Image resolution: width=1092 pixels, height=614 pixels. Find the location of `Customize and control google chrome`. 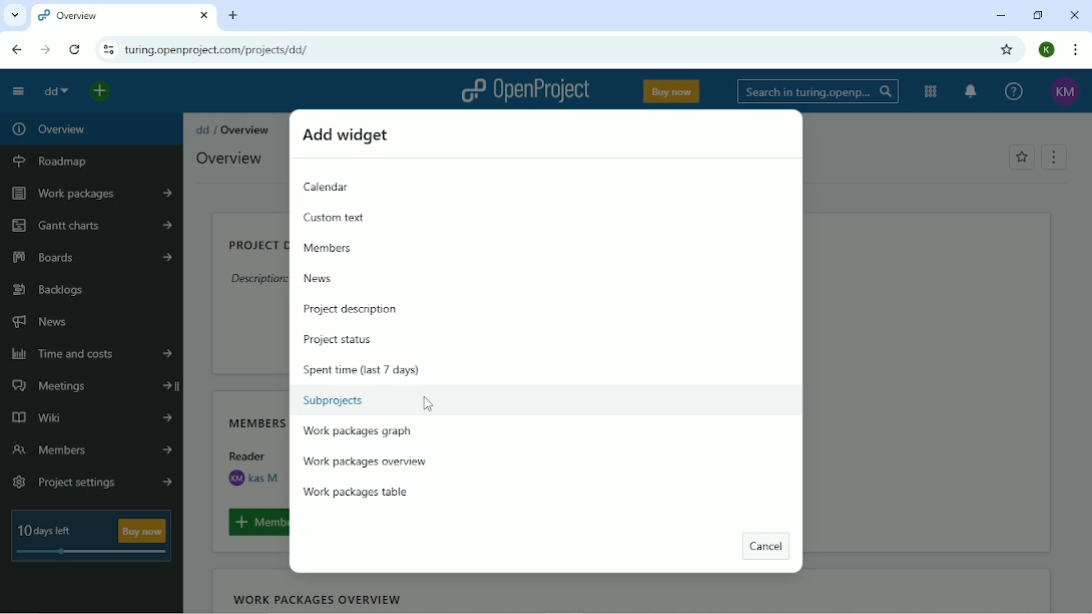

Customize and control google chrome is located at coordinates (1072, 50).